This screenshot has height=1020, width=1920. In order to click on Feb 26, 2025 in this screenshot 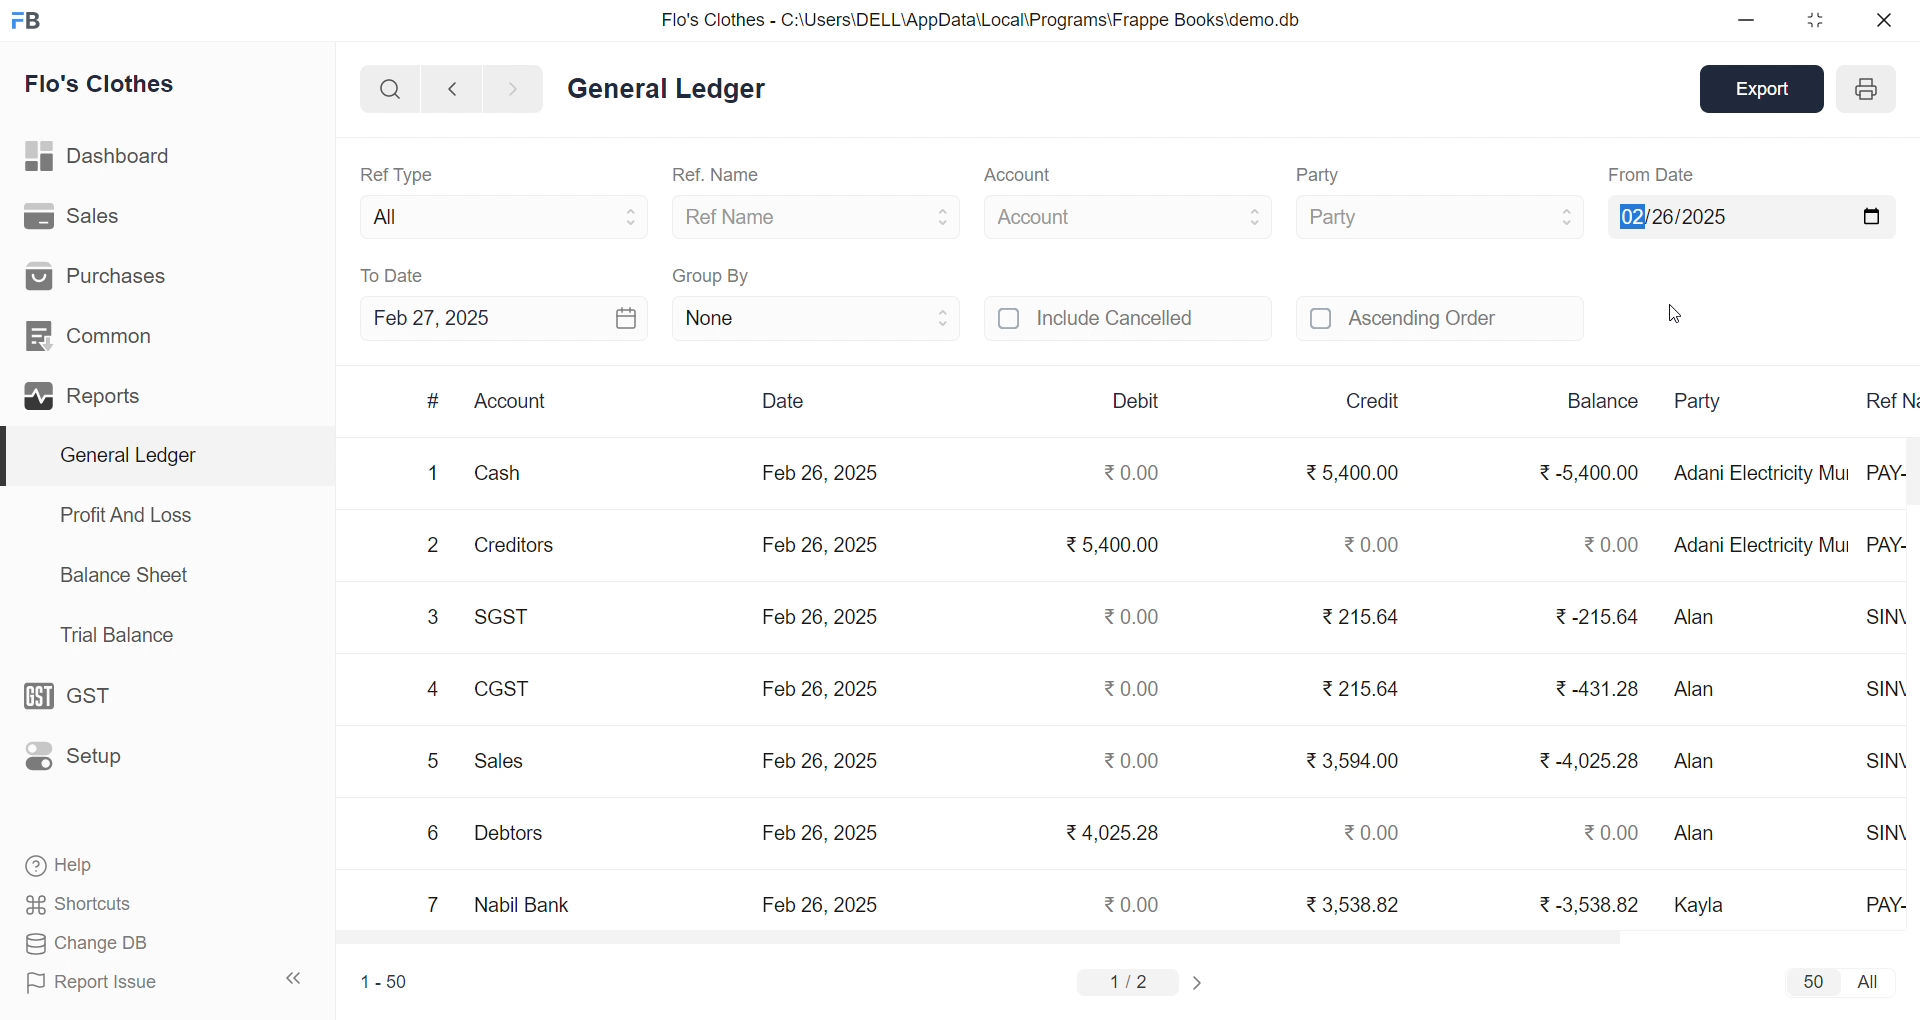, I will do `click(820, 690)`.